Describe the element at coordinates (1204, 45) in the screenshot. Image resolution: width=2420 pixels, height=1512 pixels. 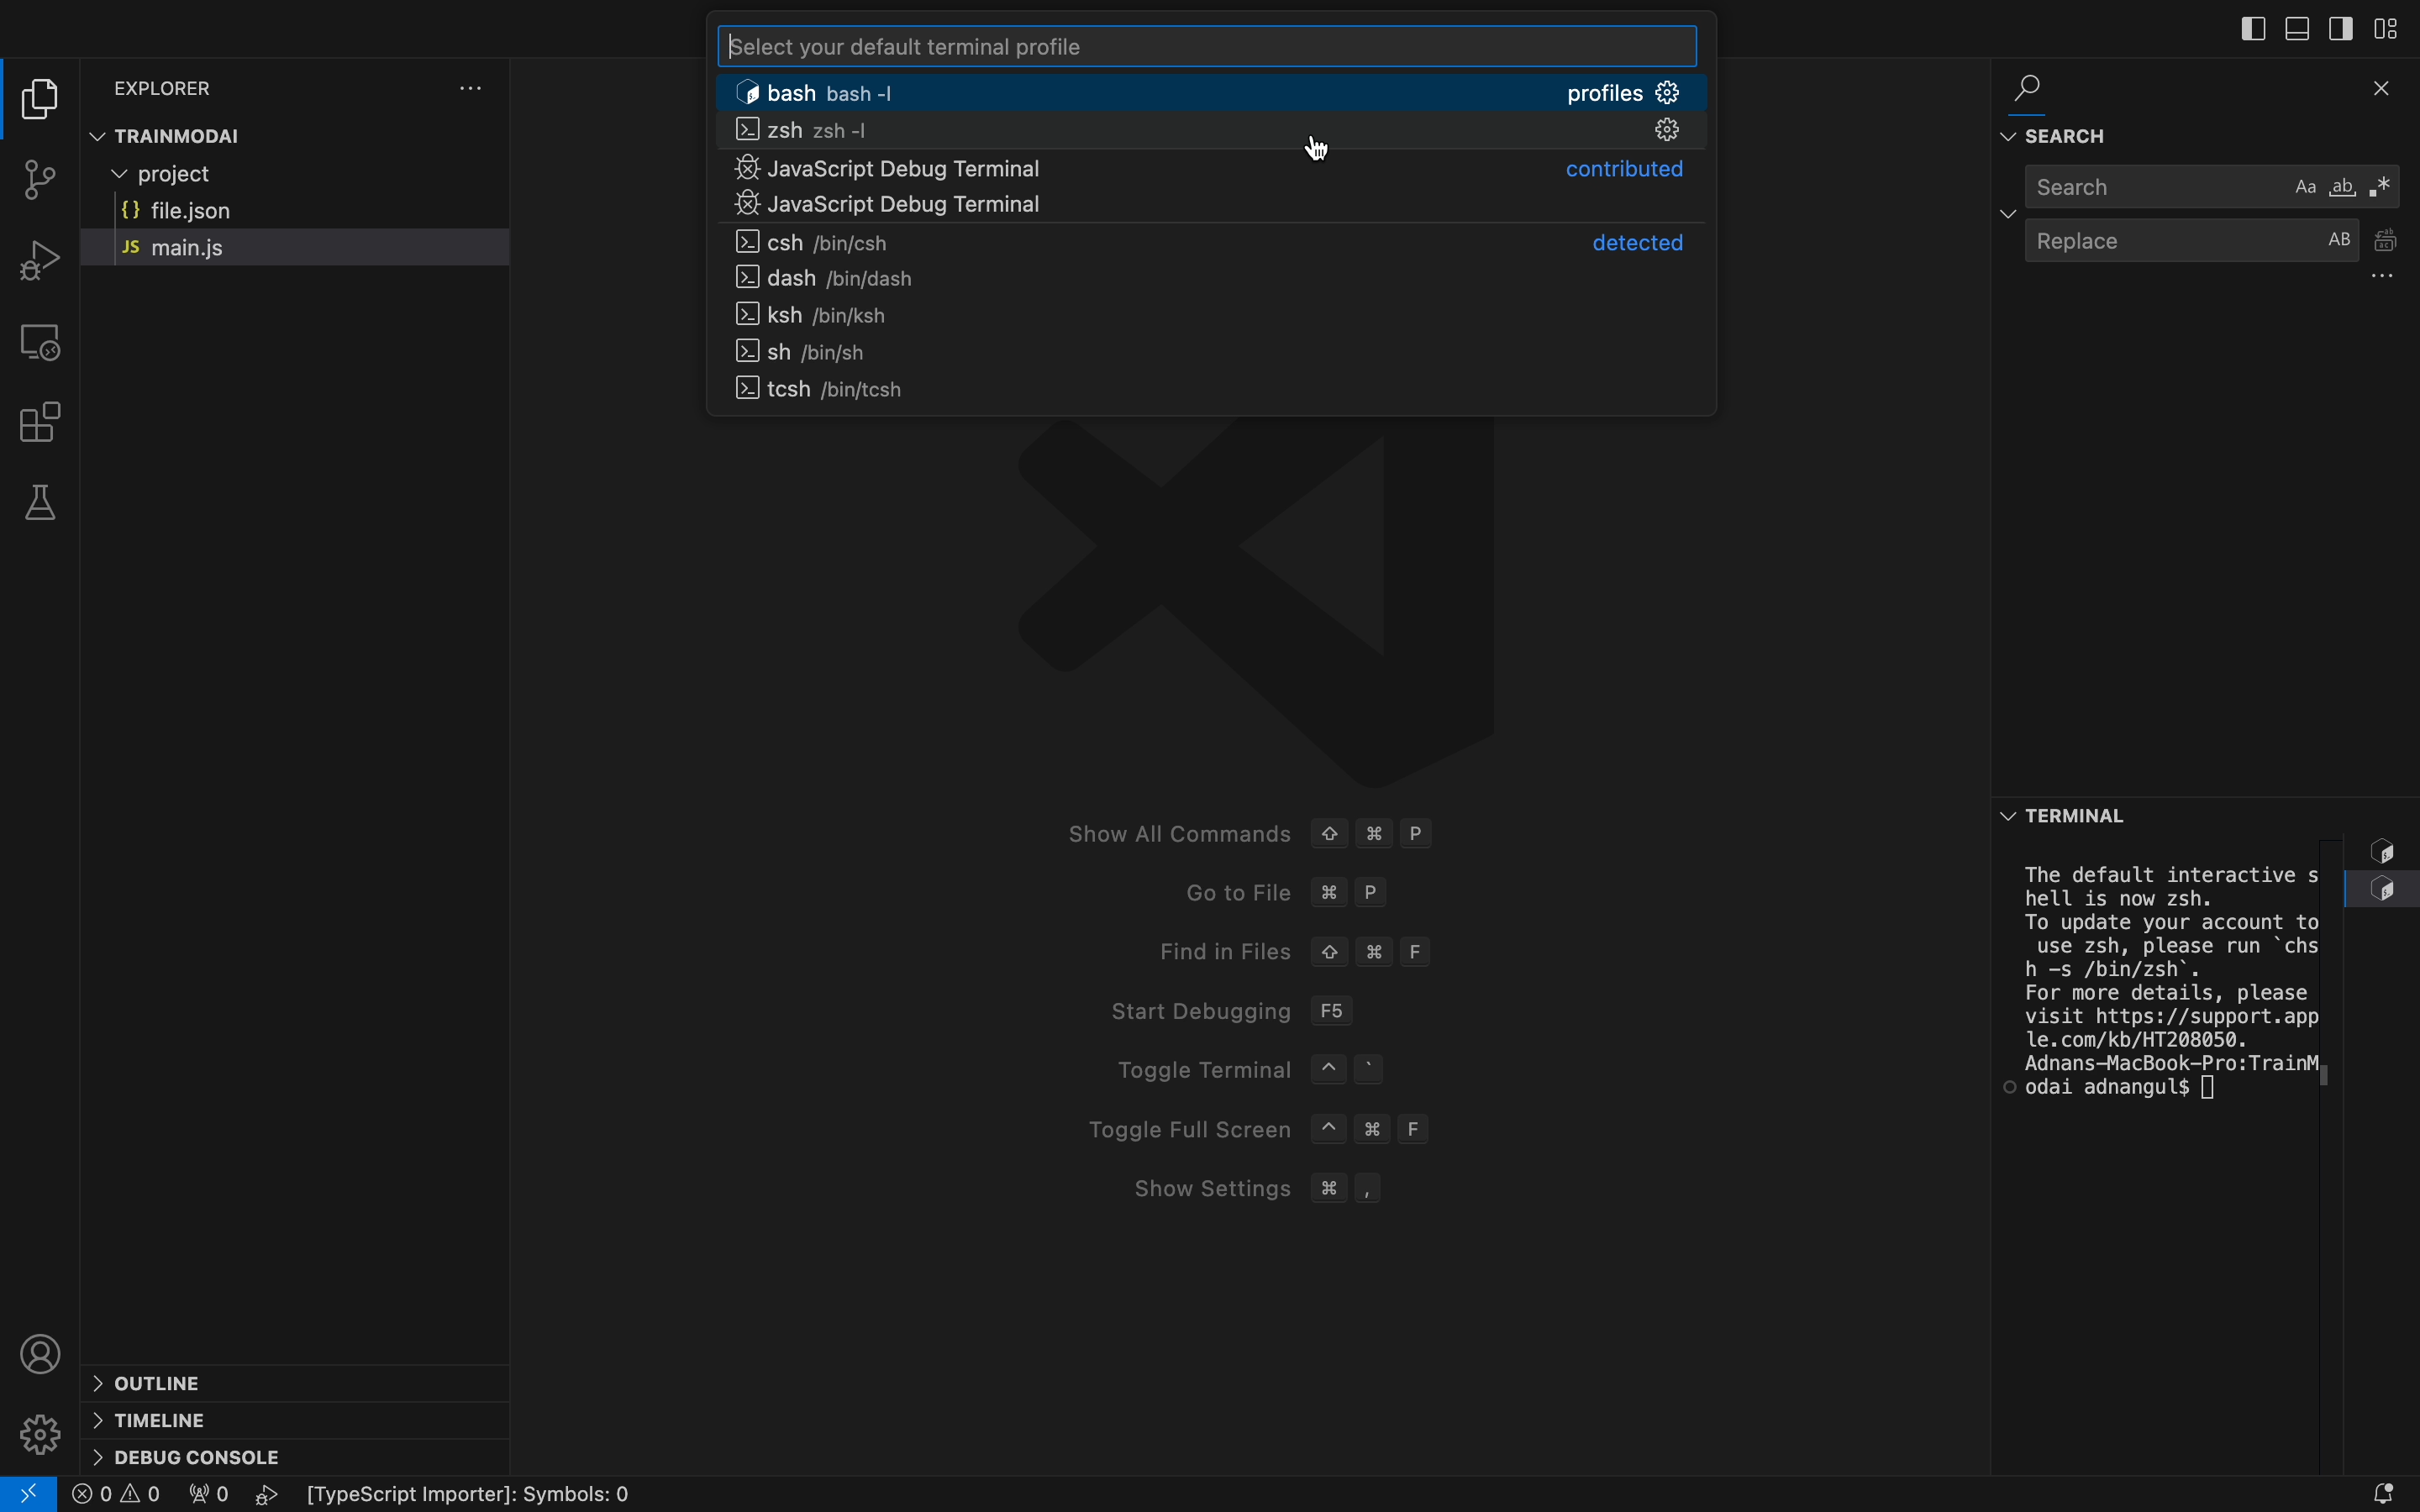
I see `terminal type search bar` at that location.